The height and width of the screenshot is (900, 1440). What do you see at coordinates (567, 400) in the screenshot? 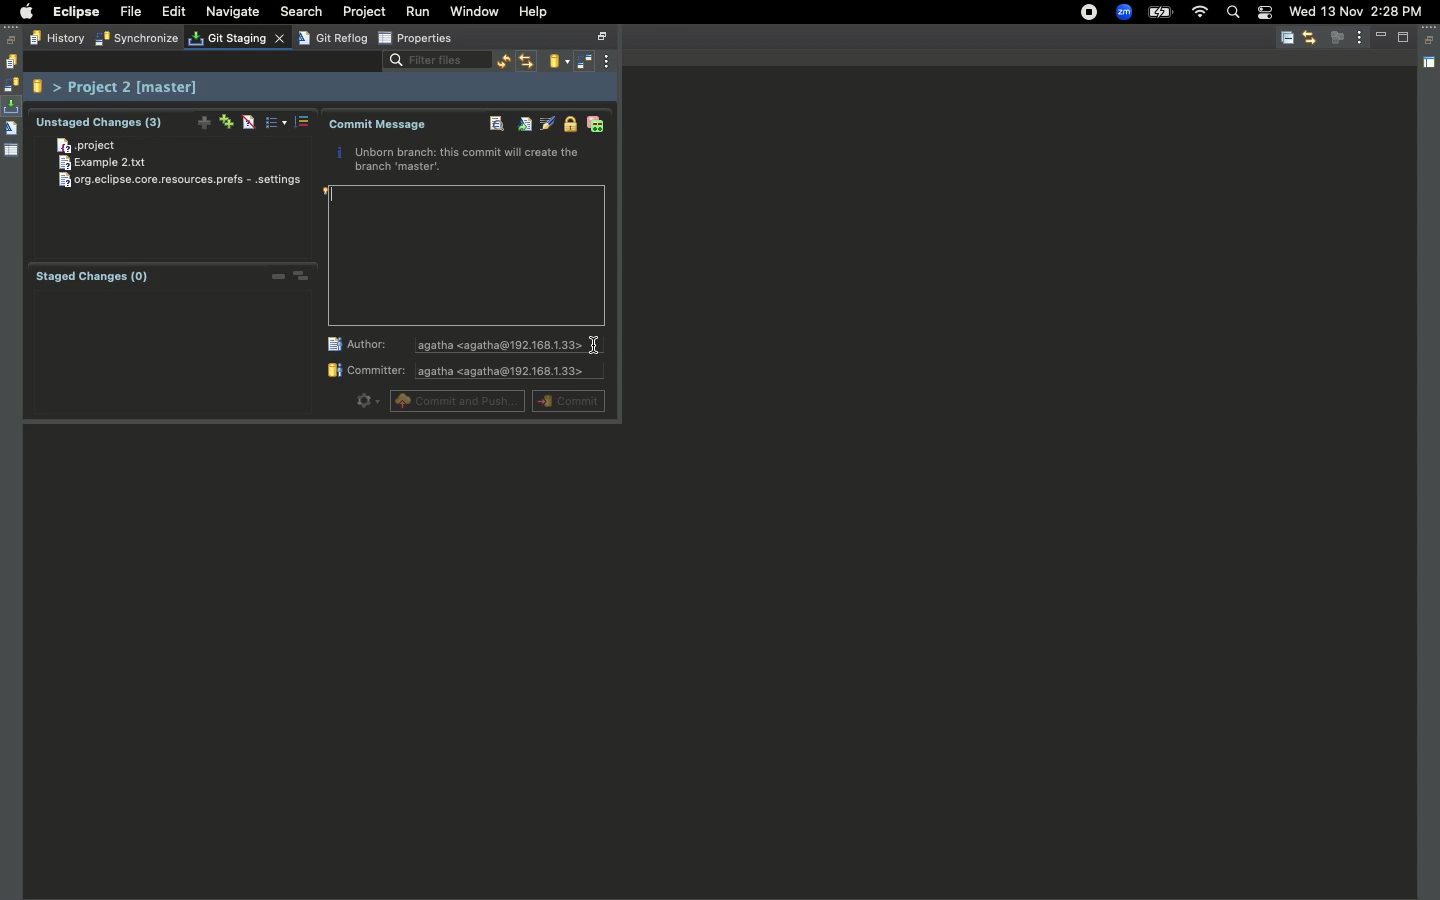
I see `Commit` at bounding box center [567, 400].